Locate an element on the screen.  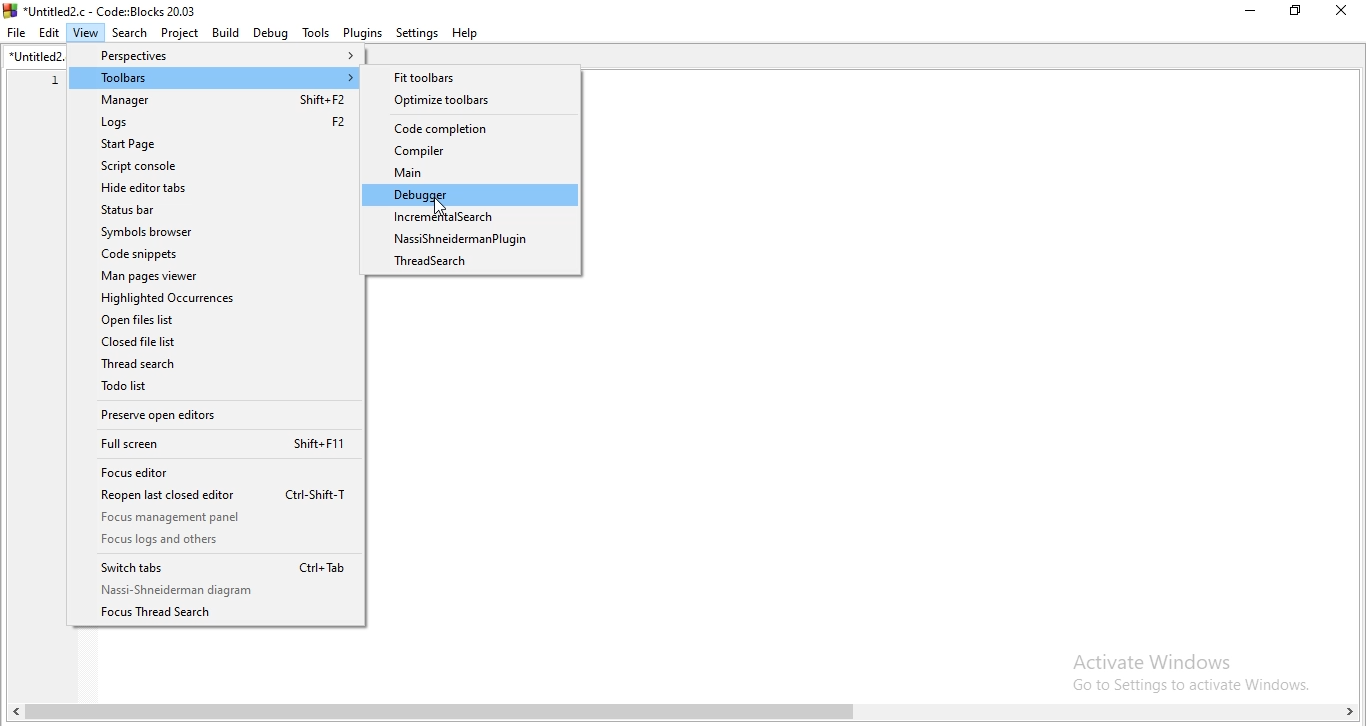
Focus legs and others is located at coordinates (220, 542).